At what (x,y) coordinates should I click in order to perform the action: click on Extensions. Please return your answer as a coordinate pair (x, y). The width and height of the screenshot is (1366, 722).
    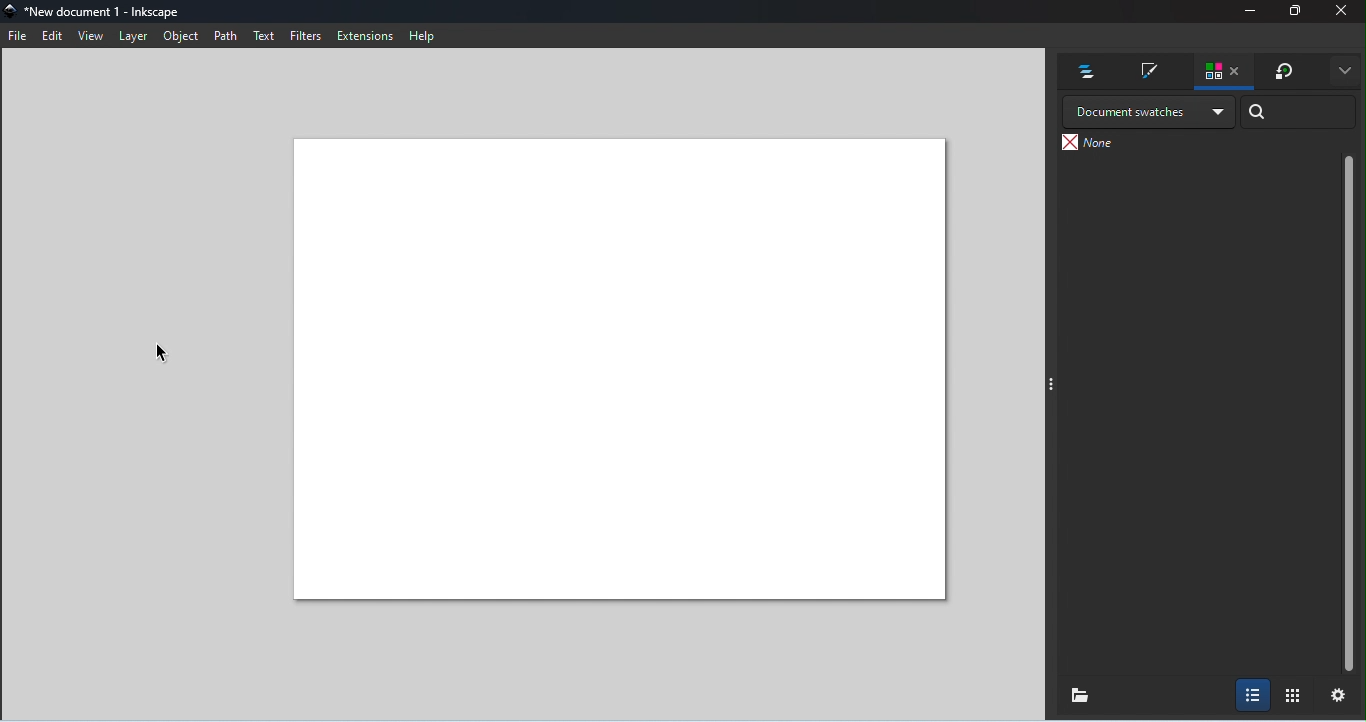
    Looking at the image, I should click on (365, 36).